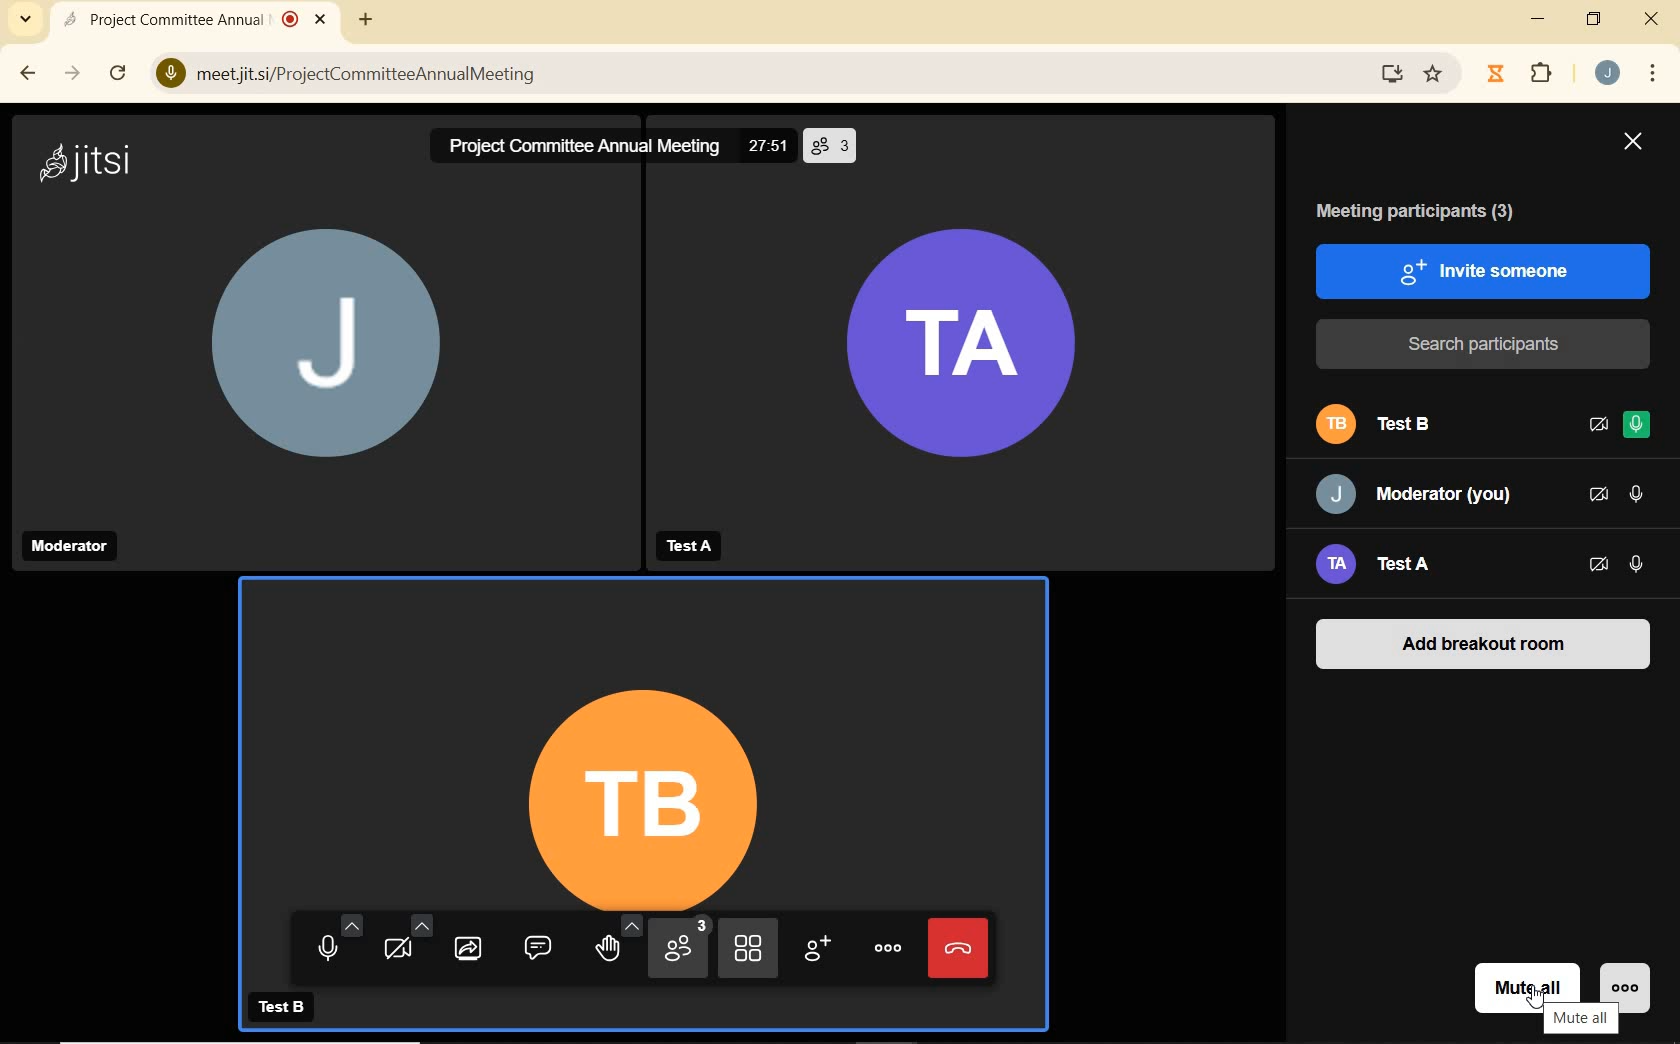 The height and width of the screenshot is (1044, 1680). What do you see at coordinates (1636, 563) in the screenshot?
I see `MICROPHONE` at bounding box center [1636, 563].